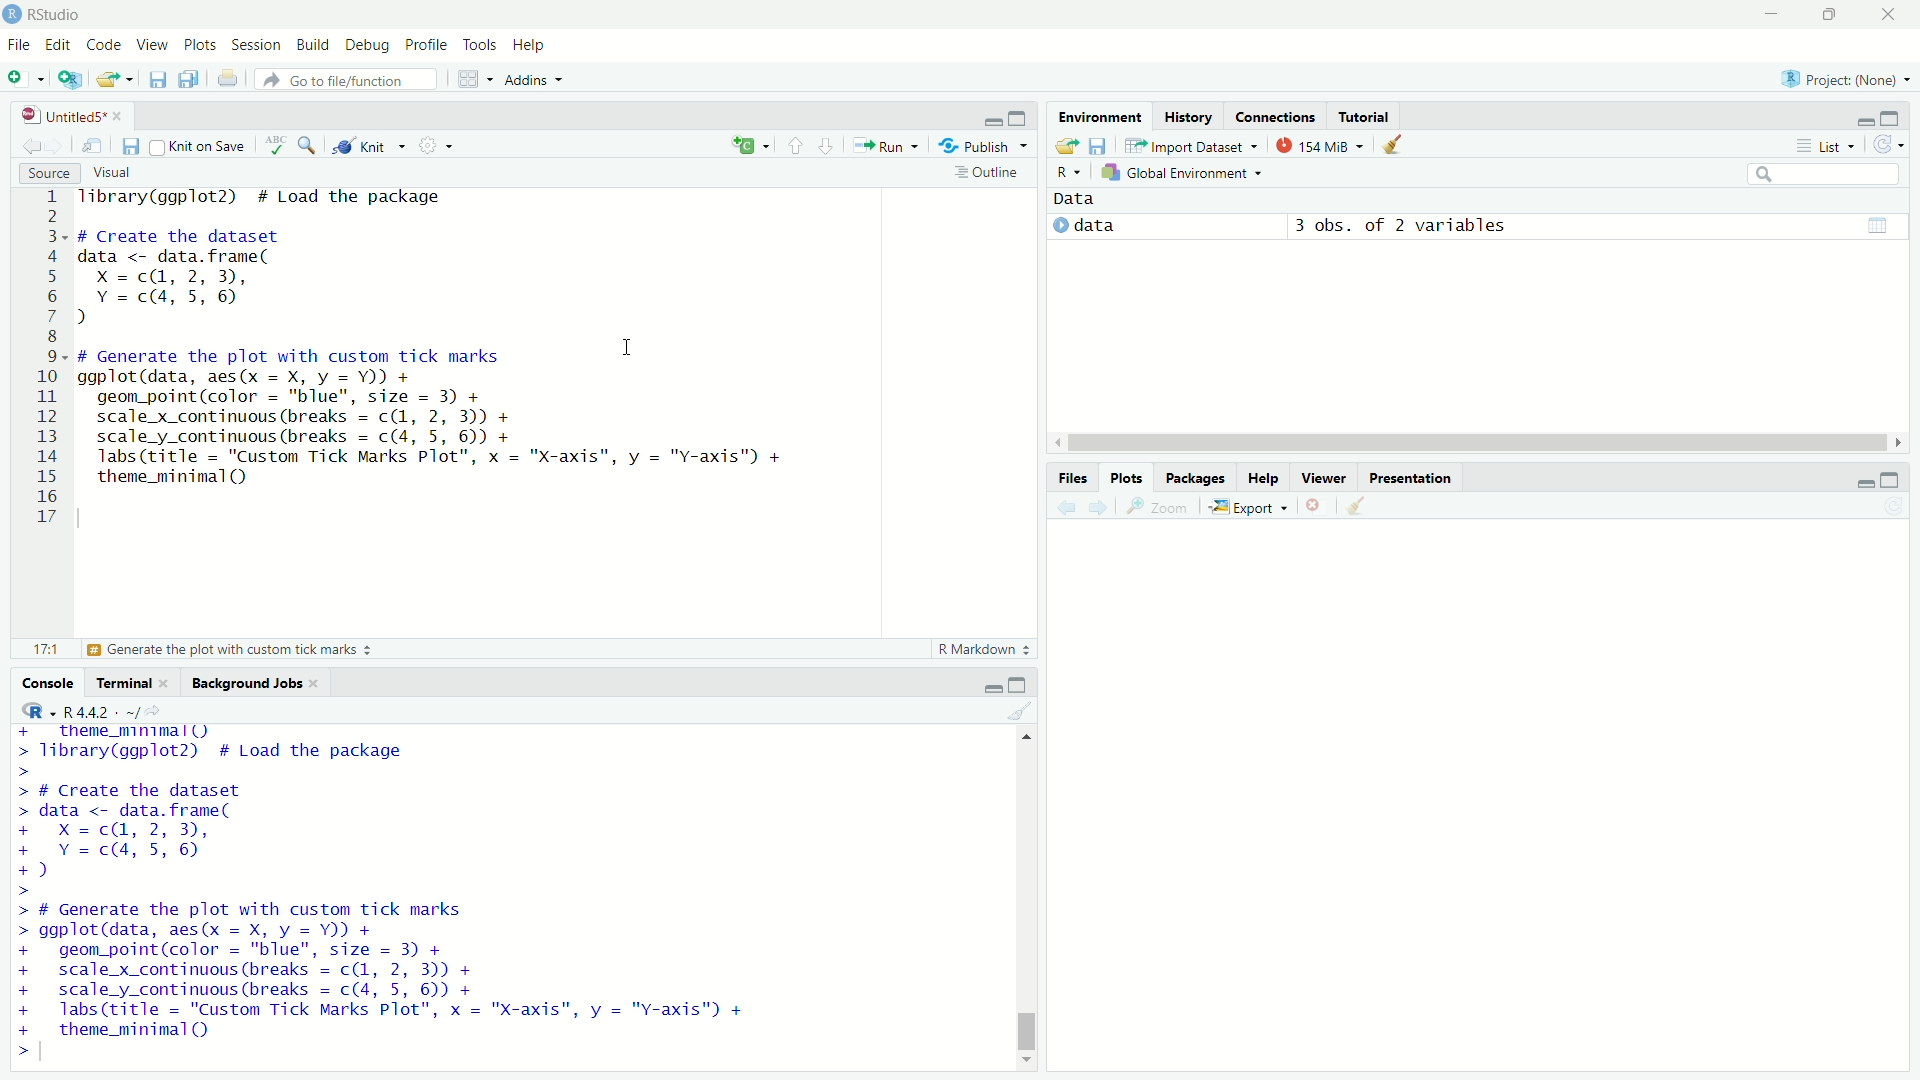  Describe the element at coordinates (1895, 147) in the screenshot. I see `refresh` at that location.